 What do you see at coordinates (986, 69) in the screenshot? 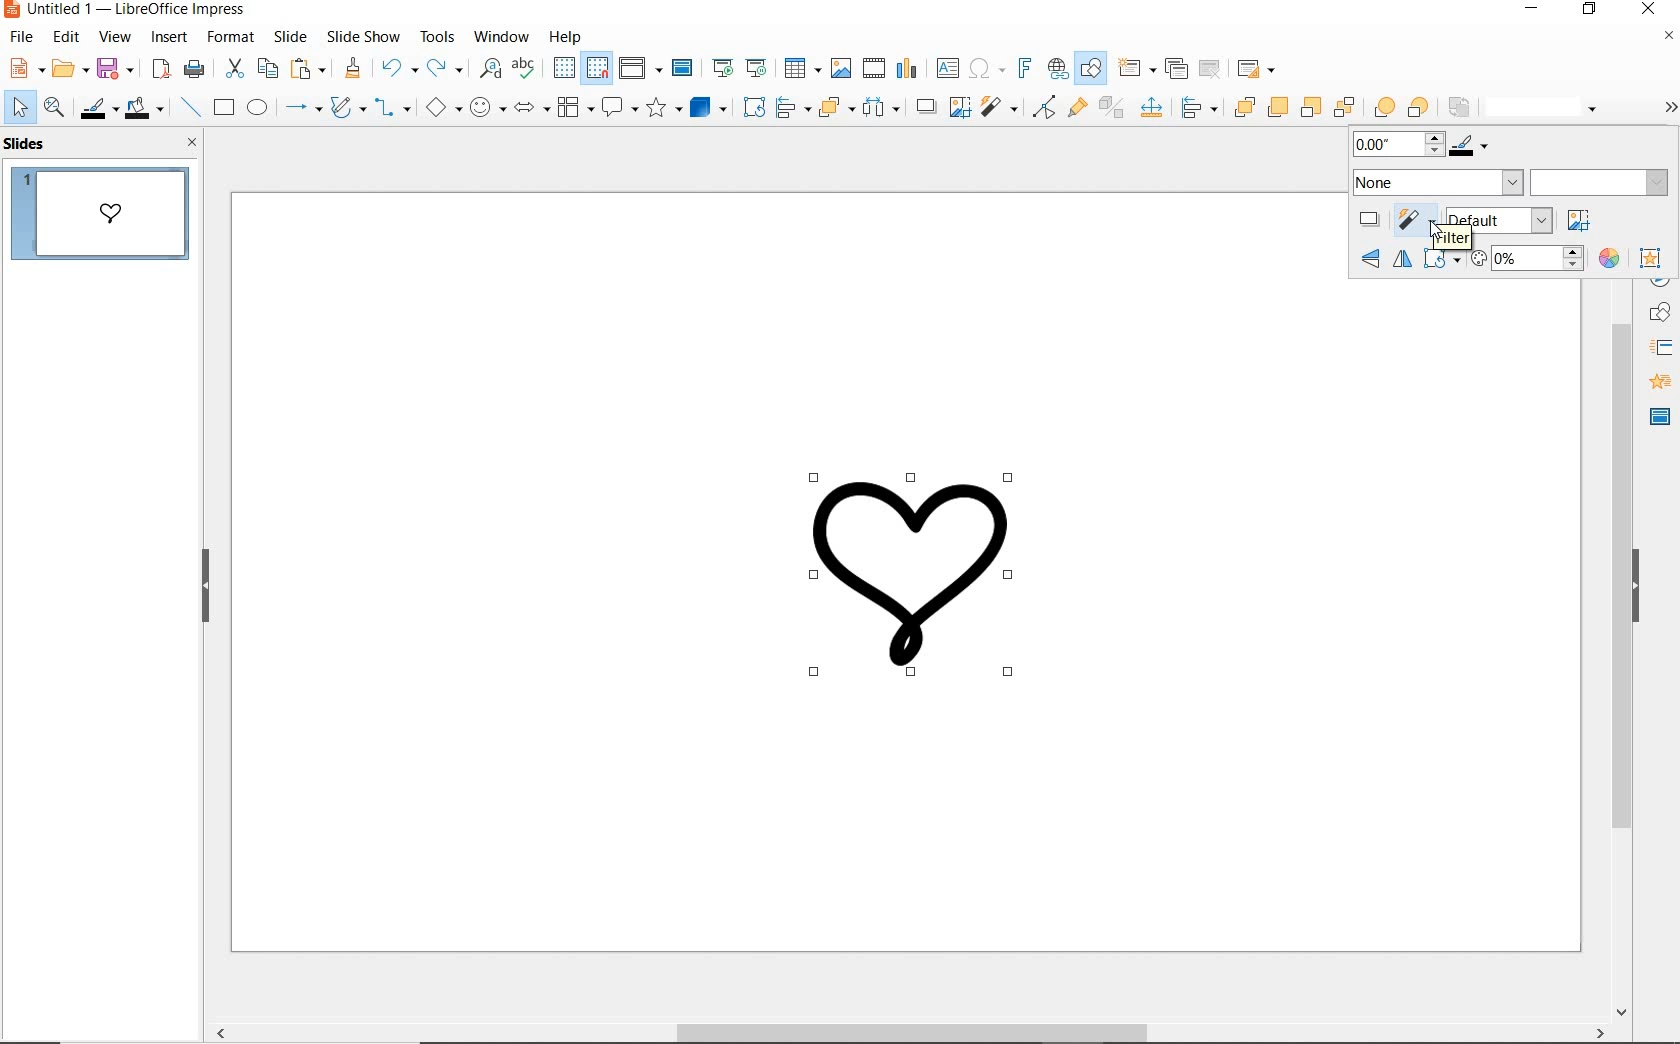
I see `insert special character` at bounding box center [986, 69].